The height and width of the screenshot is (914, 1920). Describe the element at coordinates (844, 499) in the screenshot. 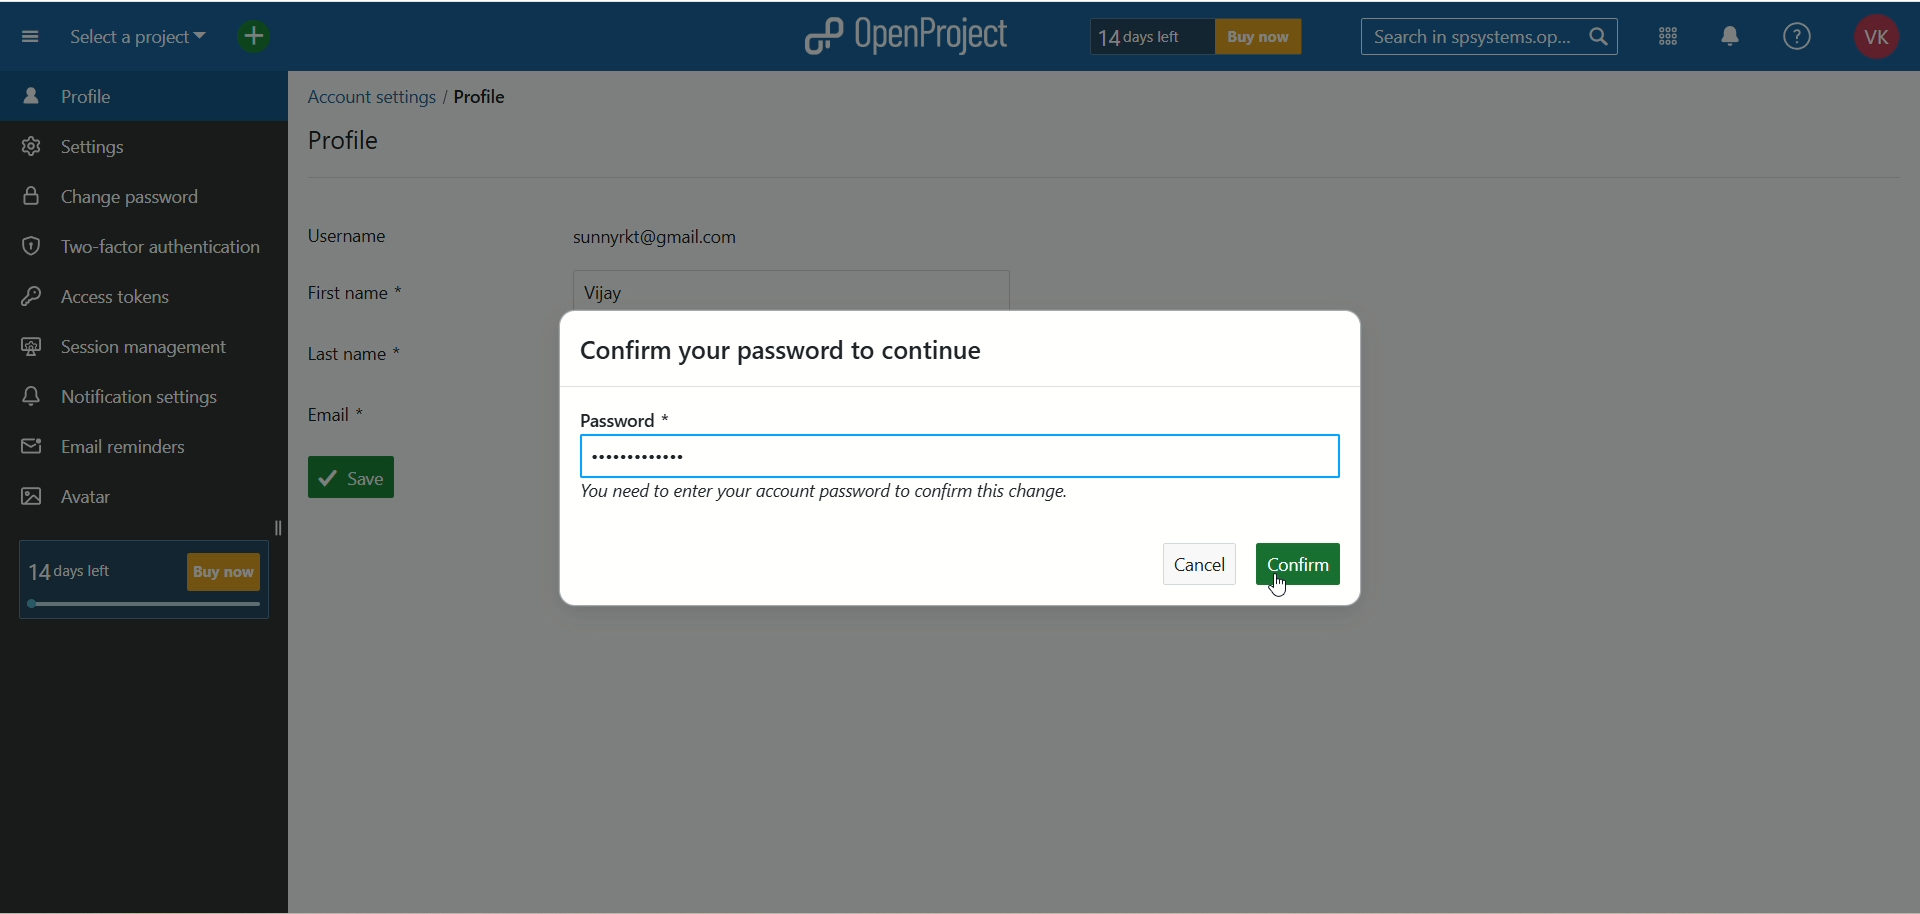

I see `text` at that location.